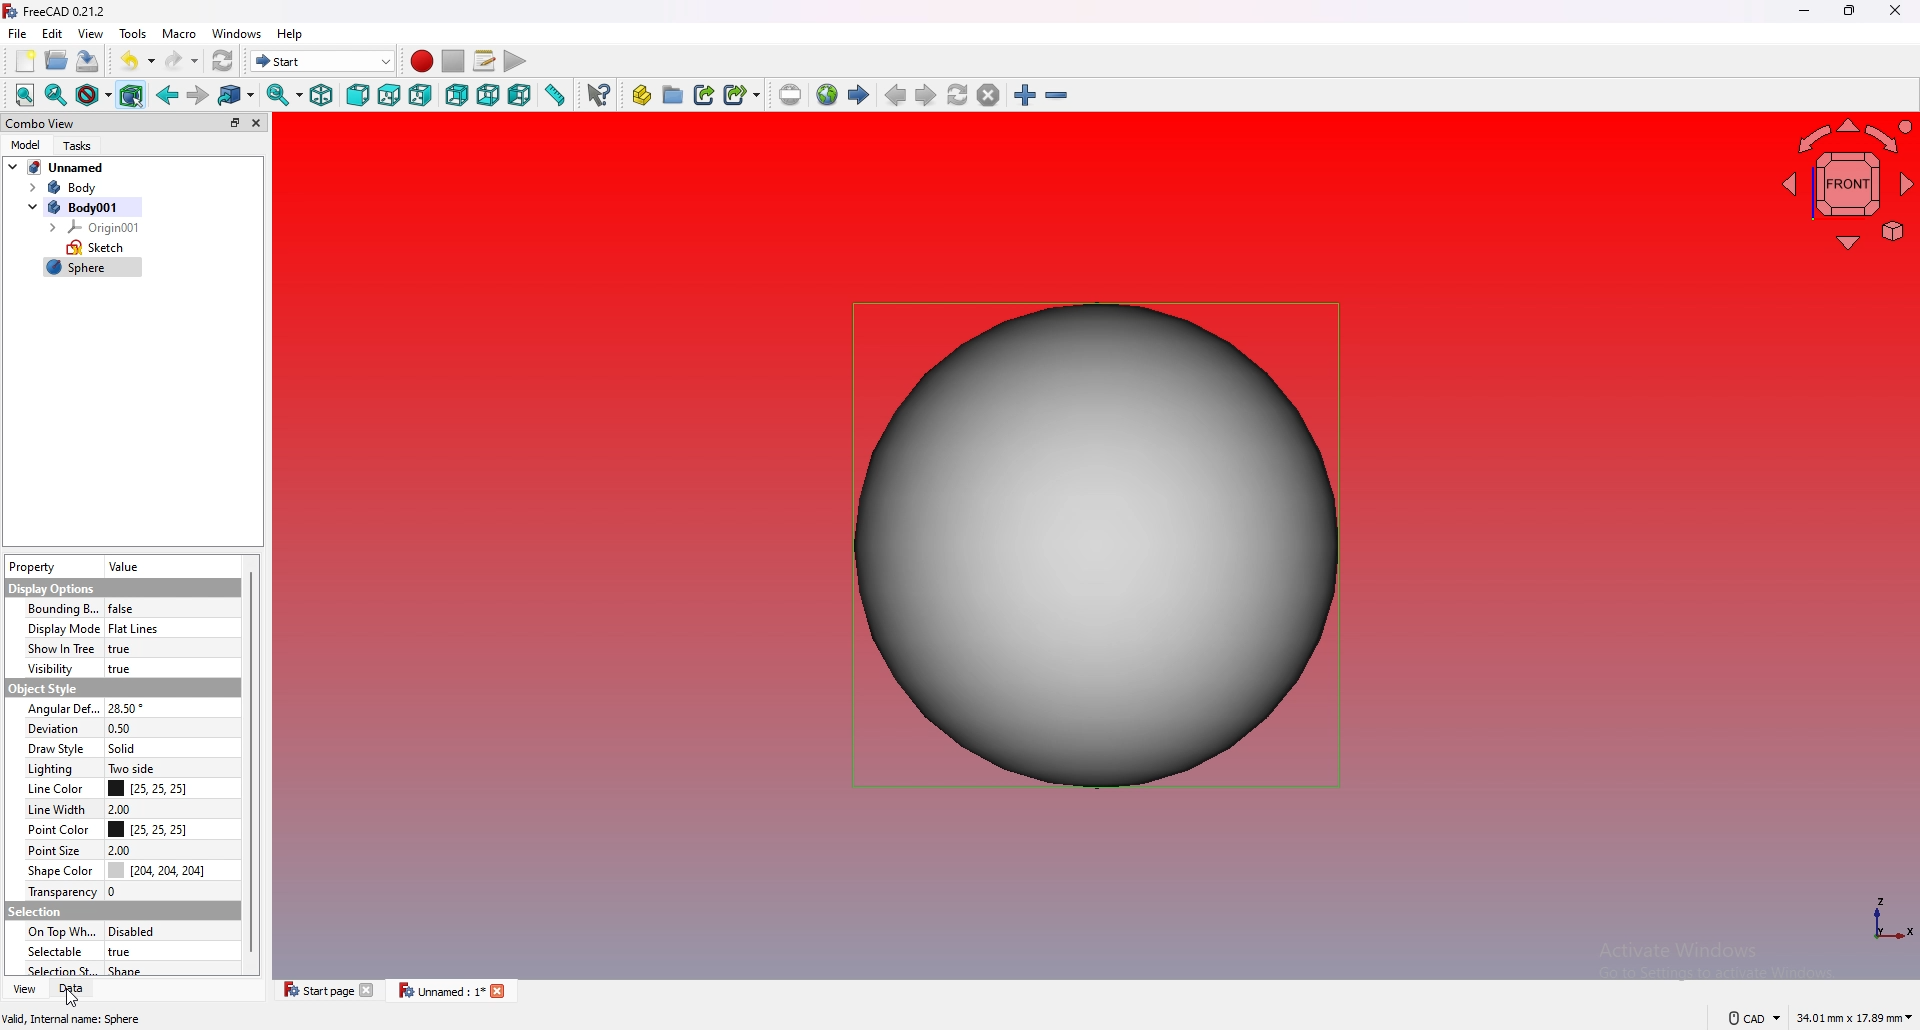 Image resolution: width=1920 pixels, height=1030 pixels. What do you see at coordinates (81, 207) in the screenshot?
I see `body001` at bounding box center [81, 207].